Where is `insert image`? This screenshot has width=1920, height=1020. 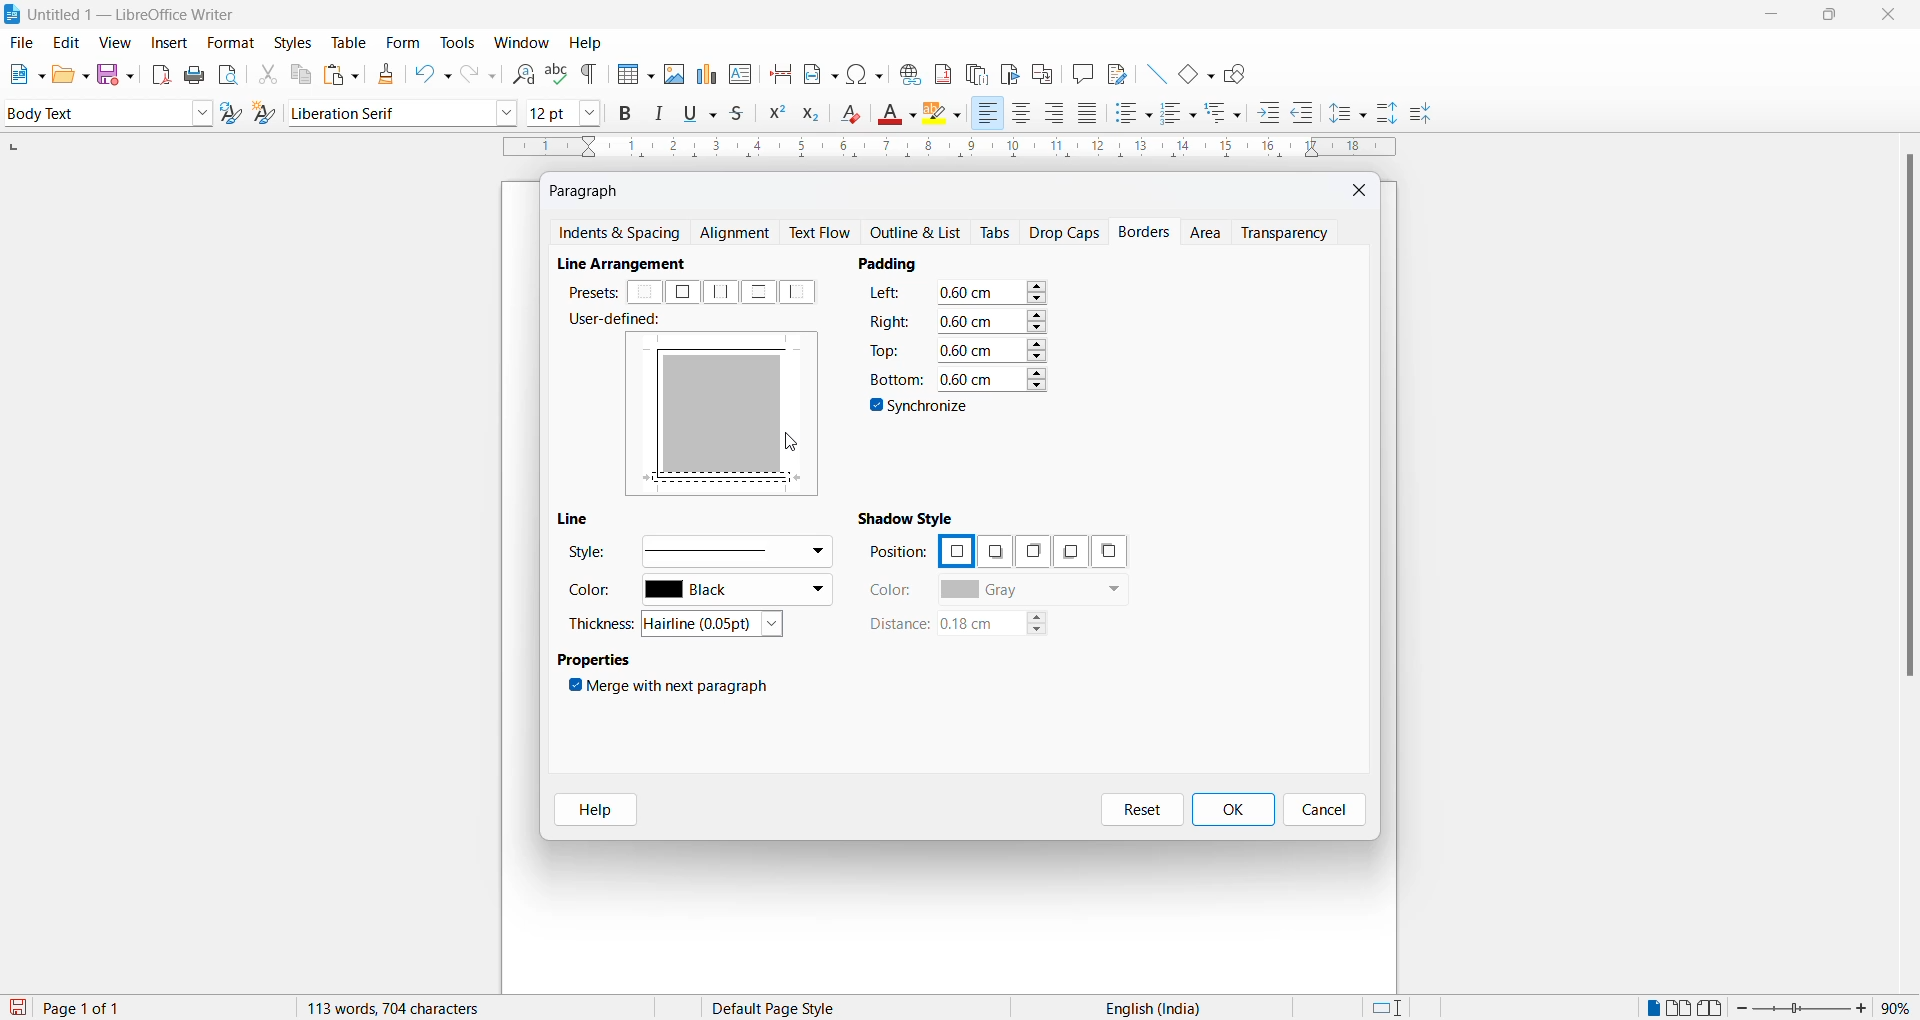
insert image is located at coordinates (673, 74).